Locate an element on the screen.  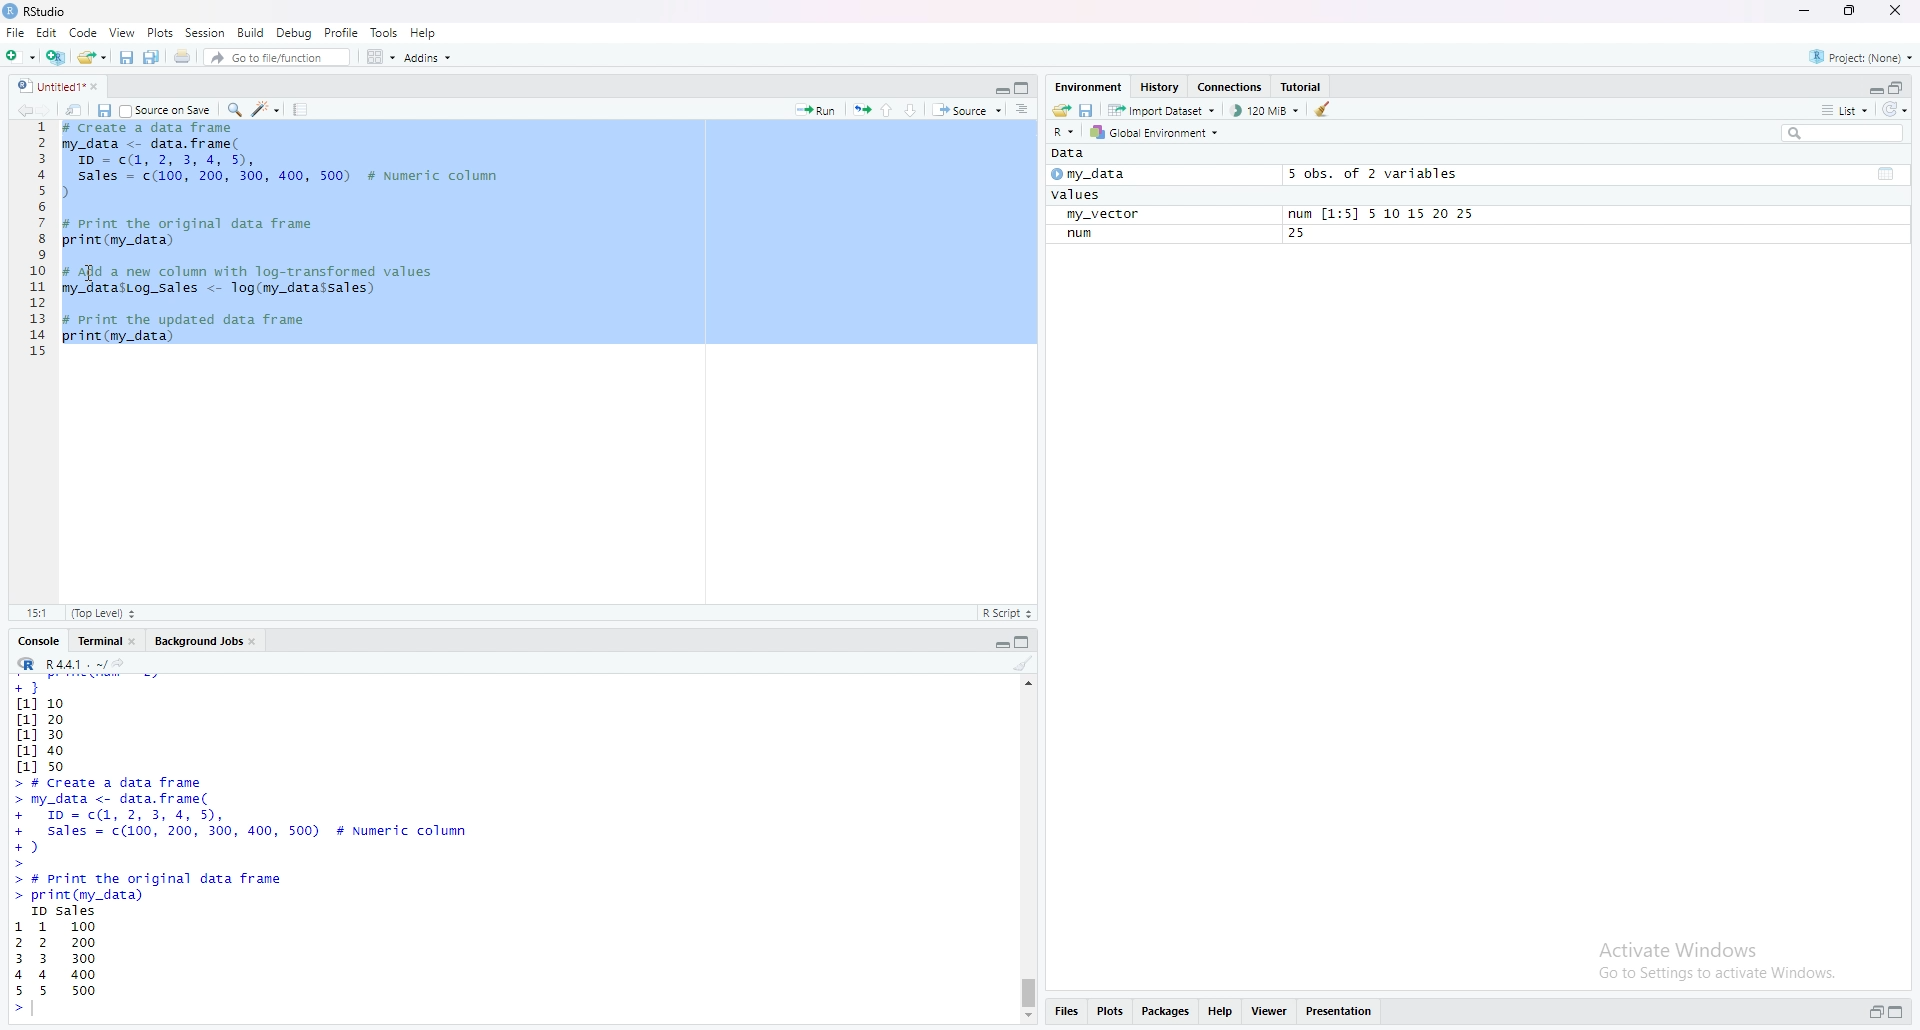
minimize is located at coordinates (1808, 13).